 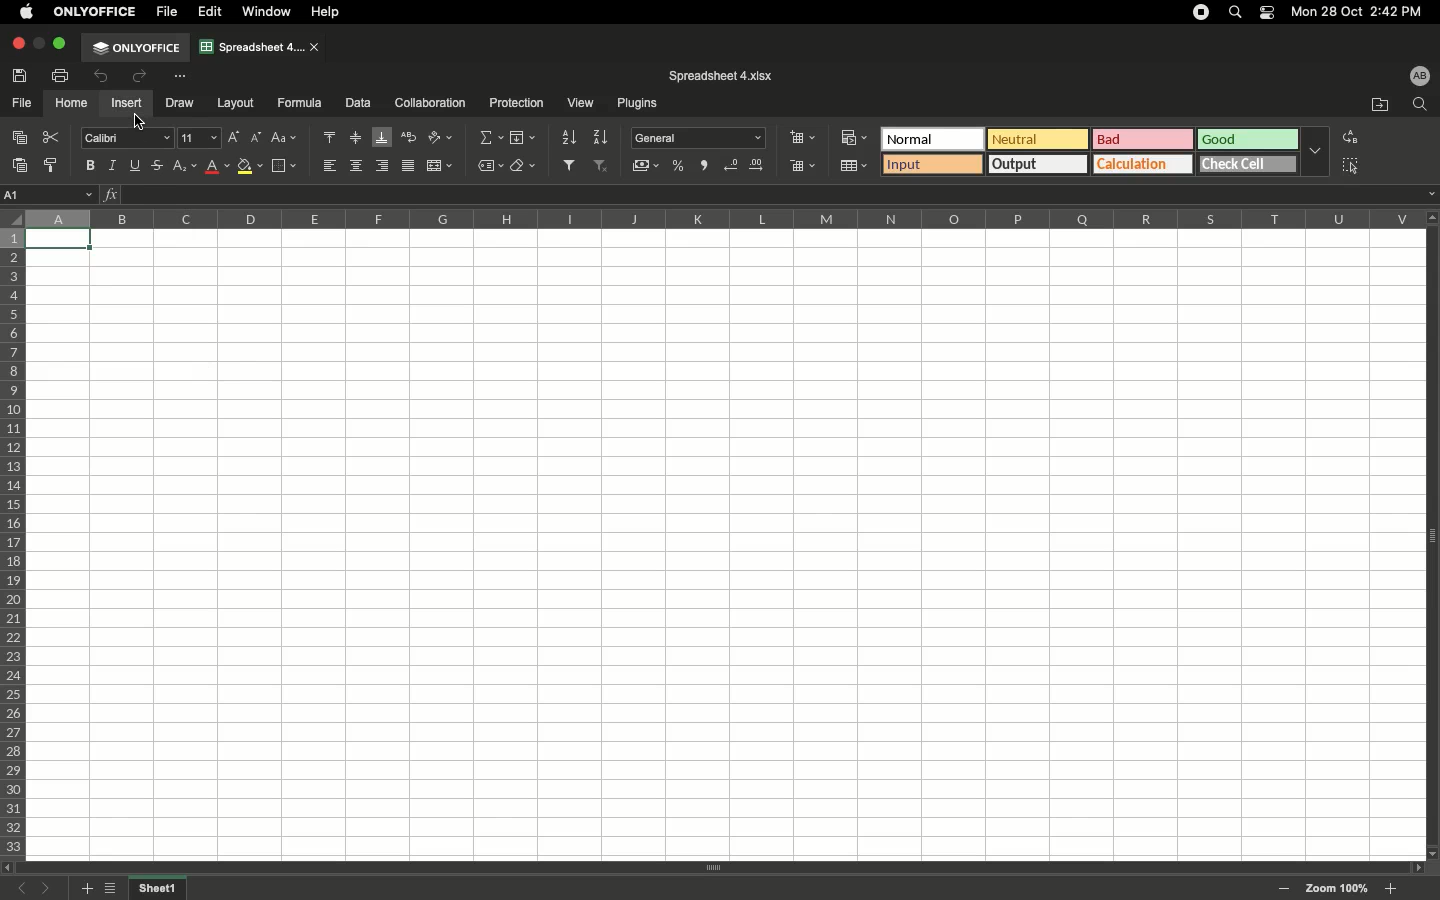 What do you see at coordinates (39, 43) in the screenshot?
I see `minimize` at bounding box center [39, 43].